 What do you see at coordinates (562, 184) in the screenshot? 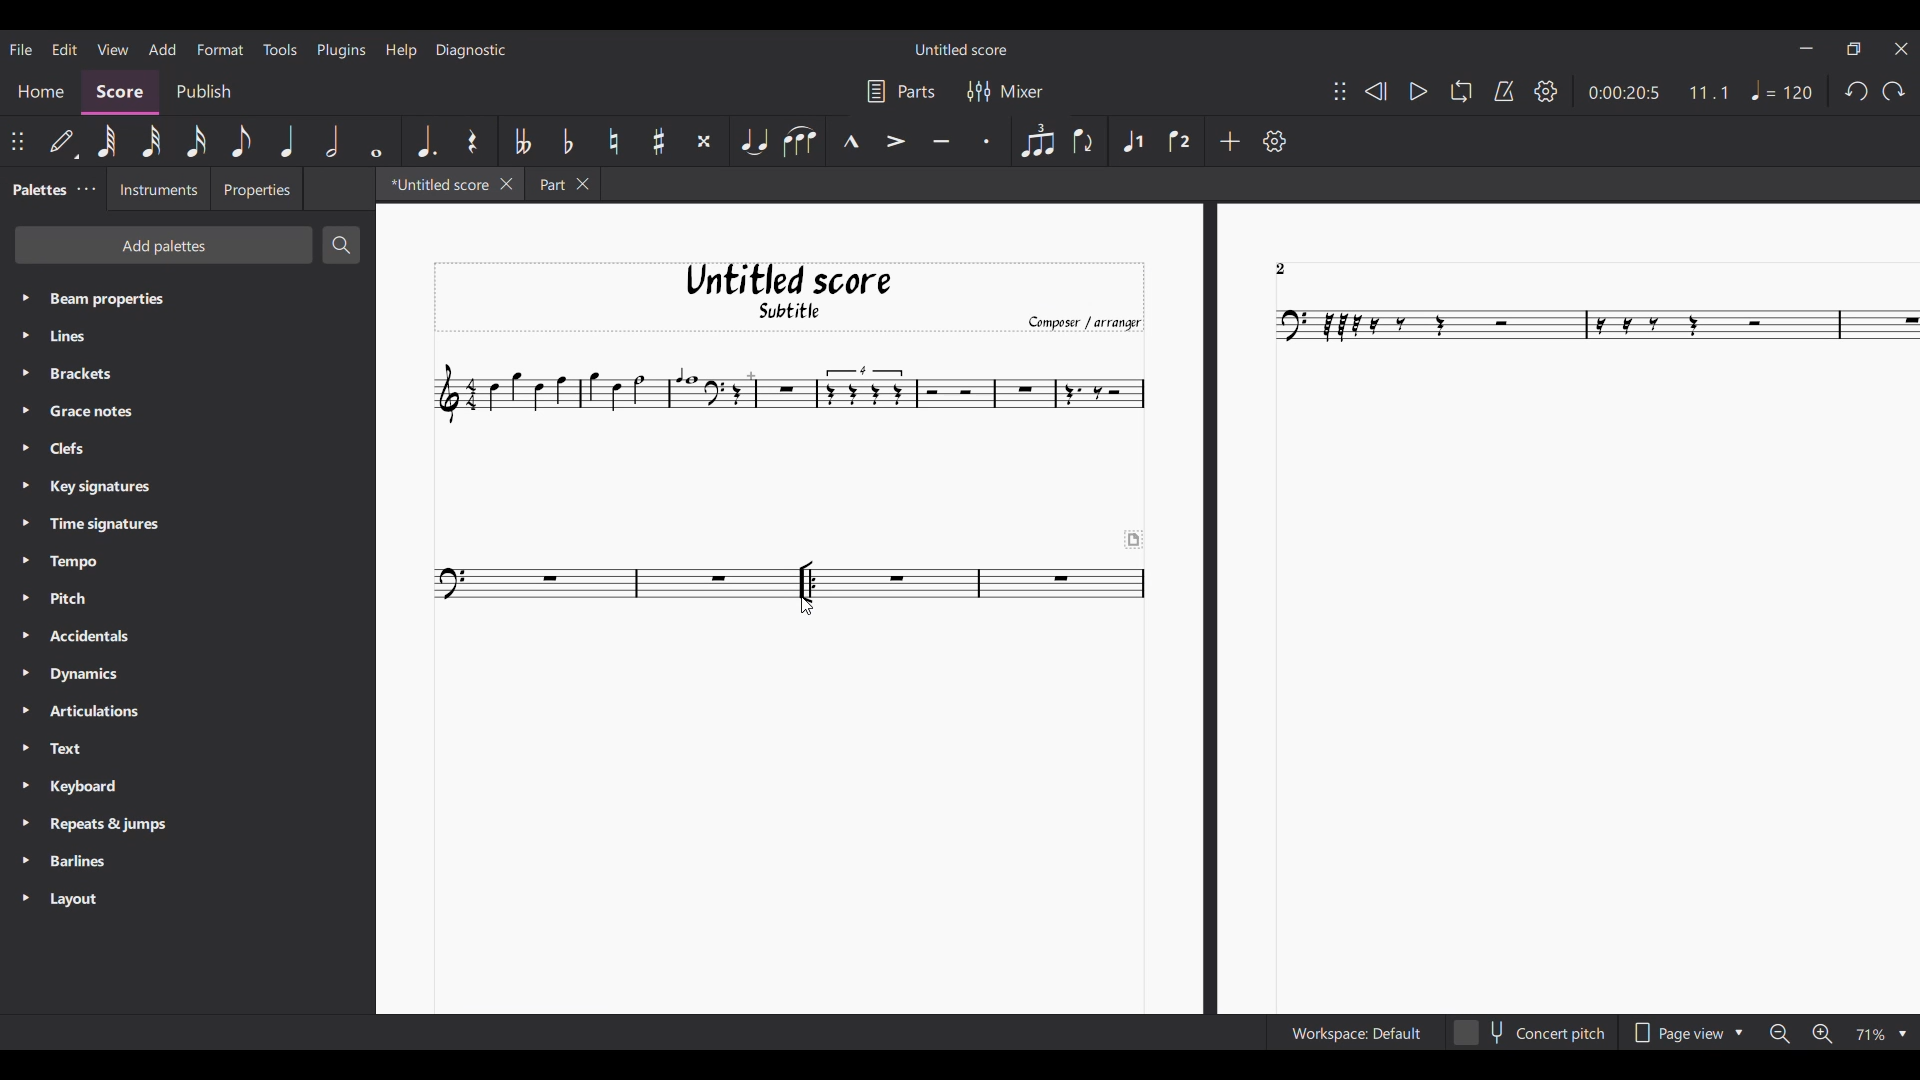
I see `Other tab` at bounding box center [562, 184].